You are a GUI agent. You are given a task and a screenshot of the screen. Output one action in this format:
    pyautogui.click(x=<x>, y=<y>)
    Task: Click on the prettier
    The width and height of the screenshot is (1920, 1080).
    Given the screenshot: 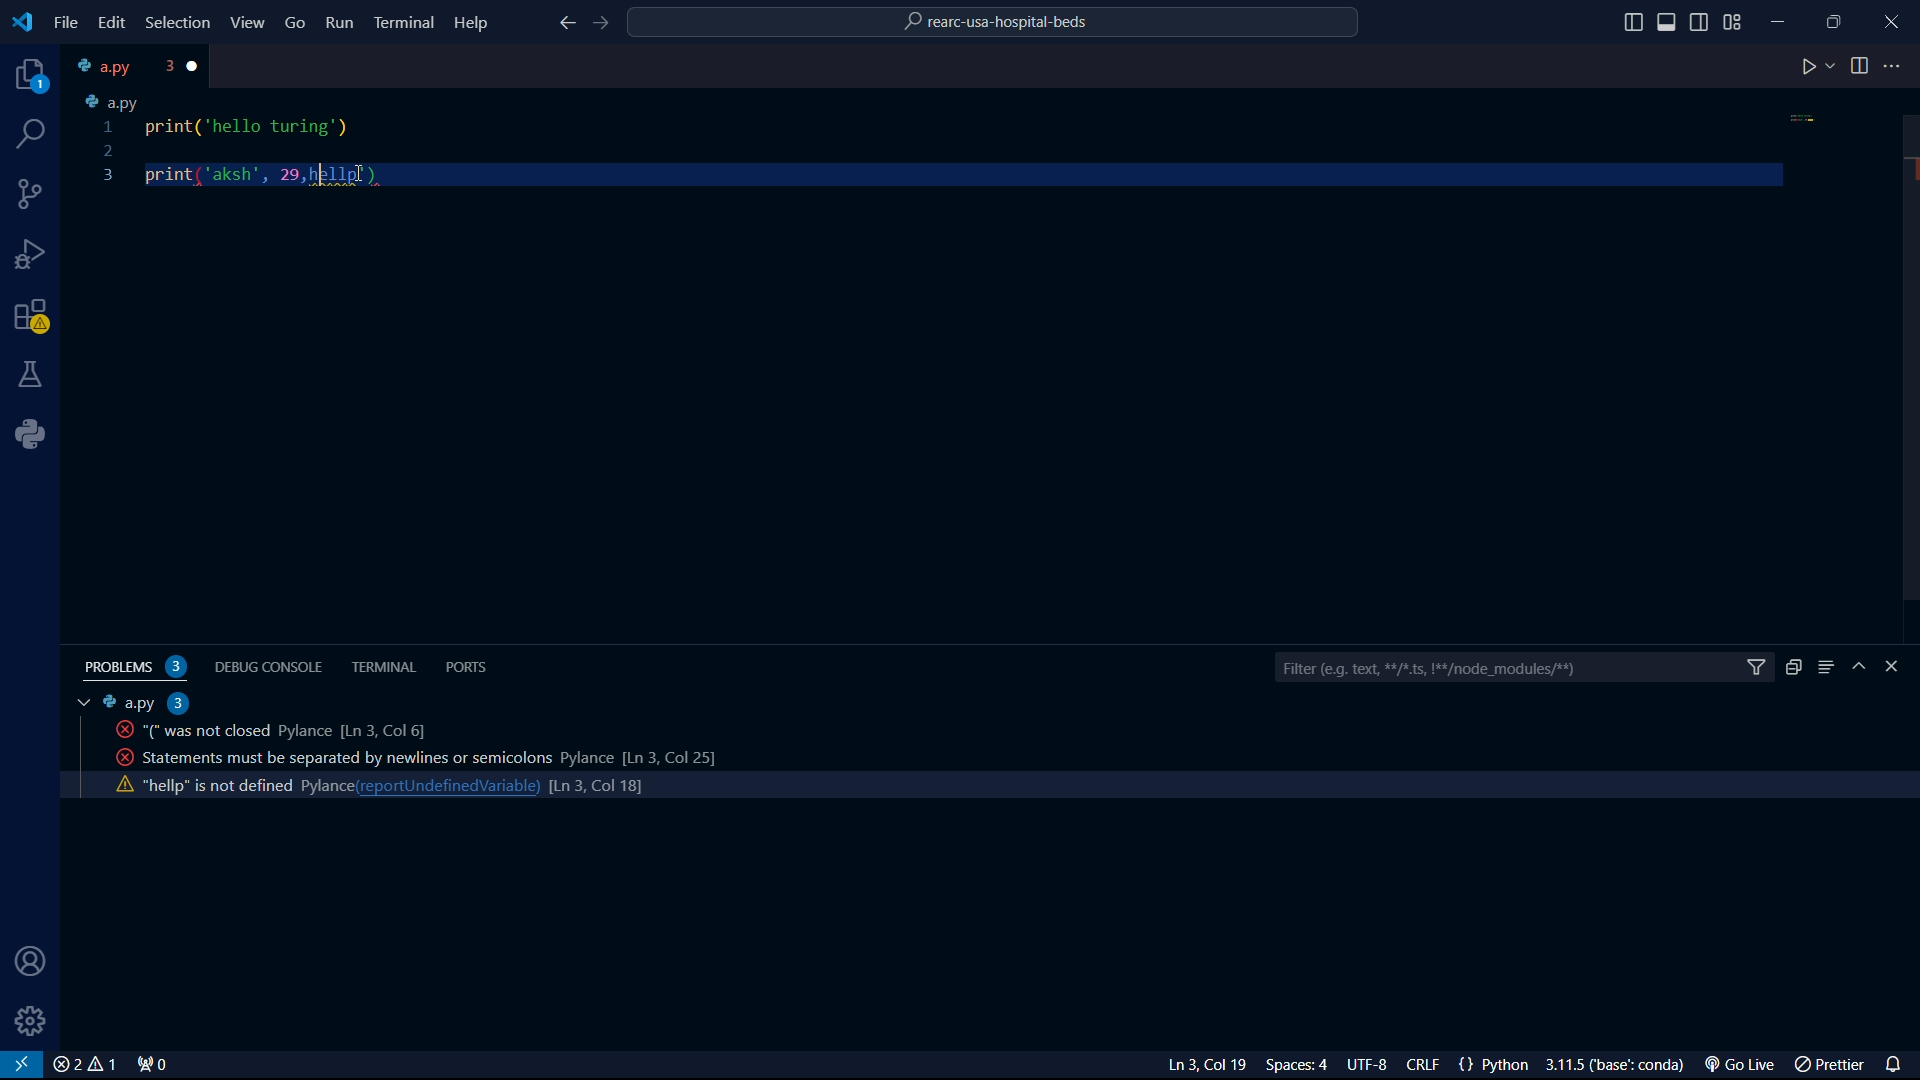 What is the action you would take?
    pyautogui.click(x=1832, y=1066)
    